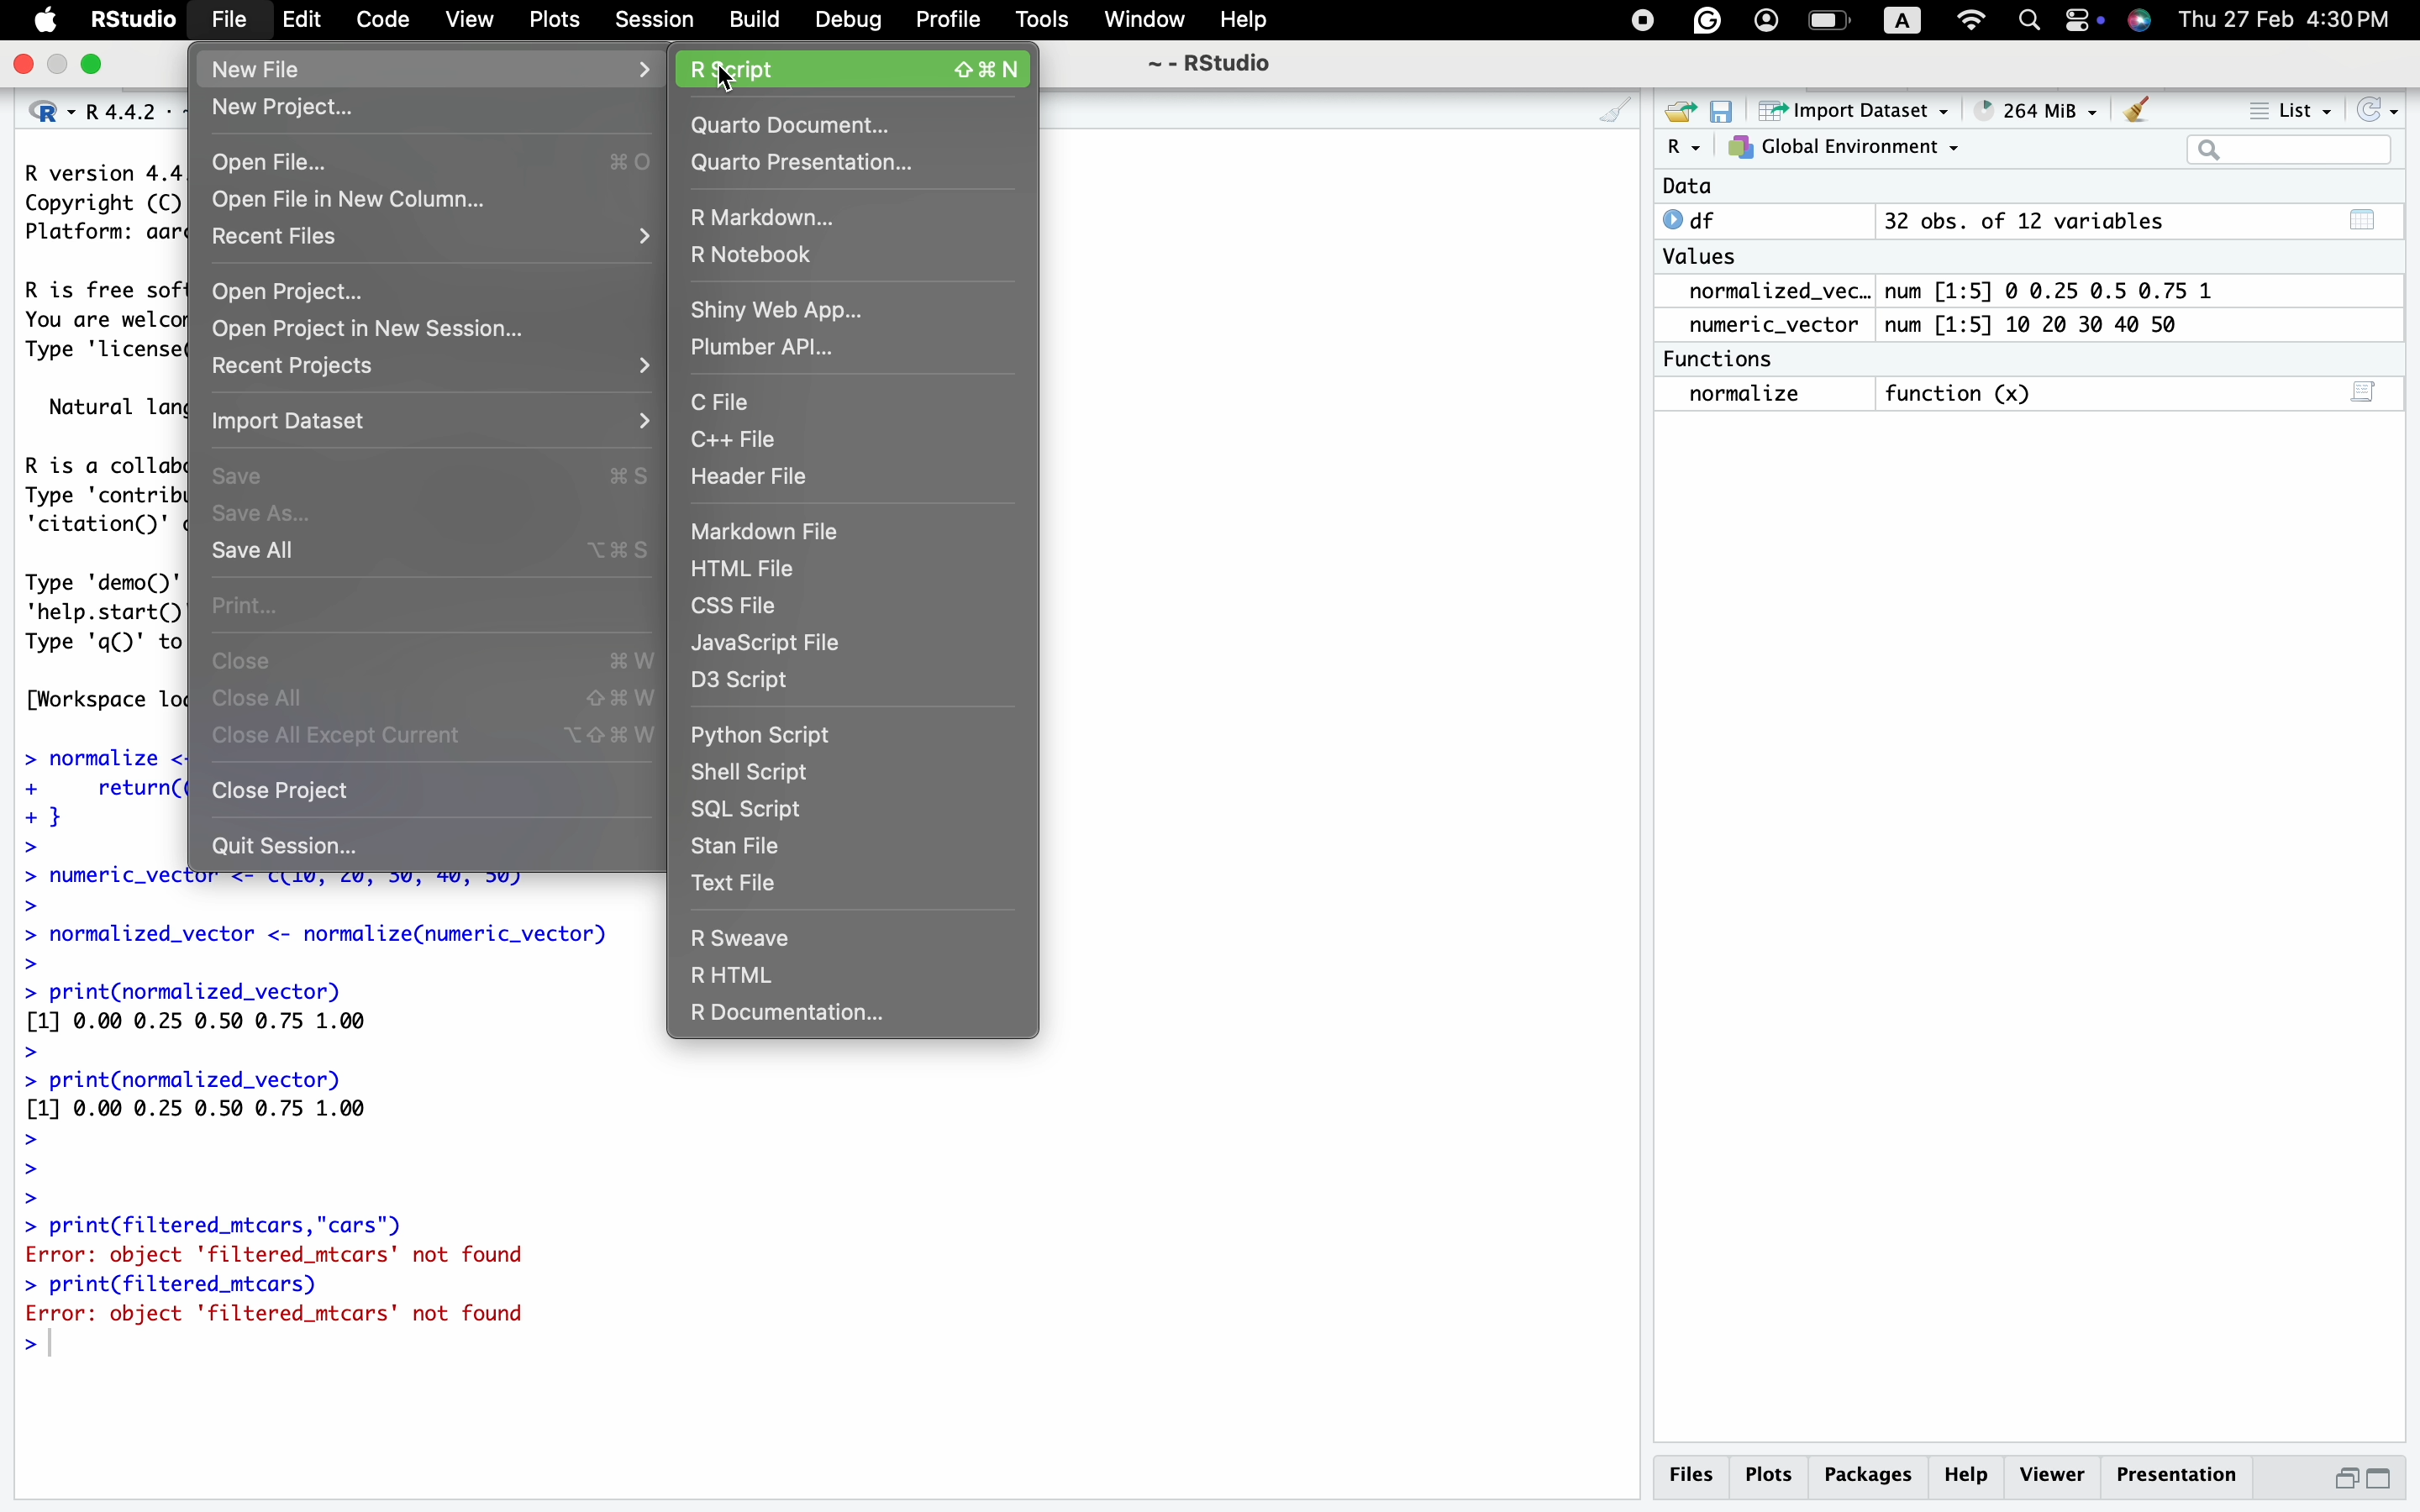 Image resolution: width=2420 pixels, height=1512 pixels. I want to click on normalized_vector <- normalize(numeric_vector), so click(312, 947).